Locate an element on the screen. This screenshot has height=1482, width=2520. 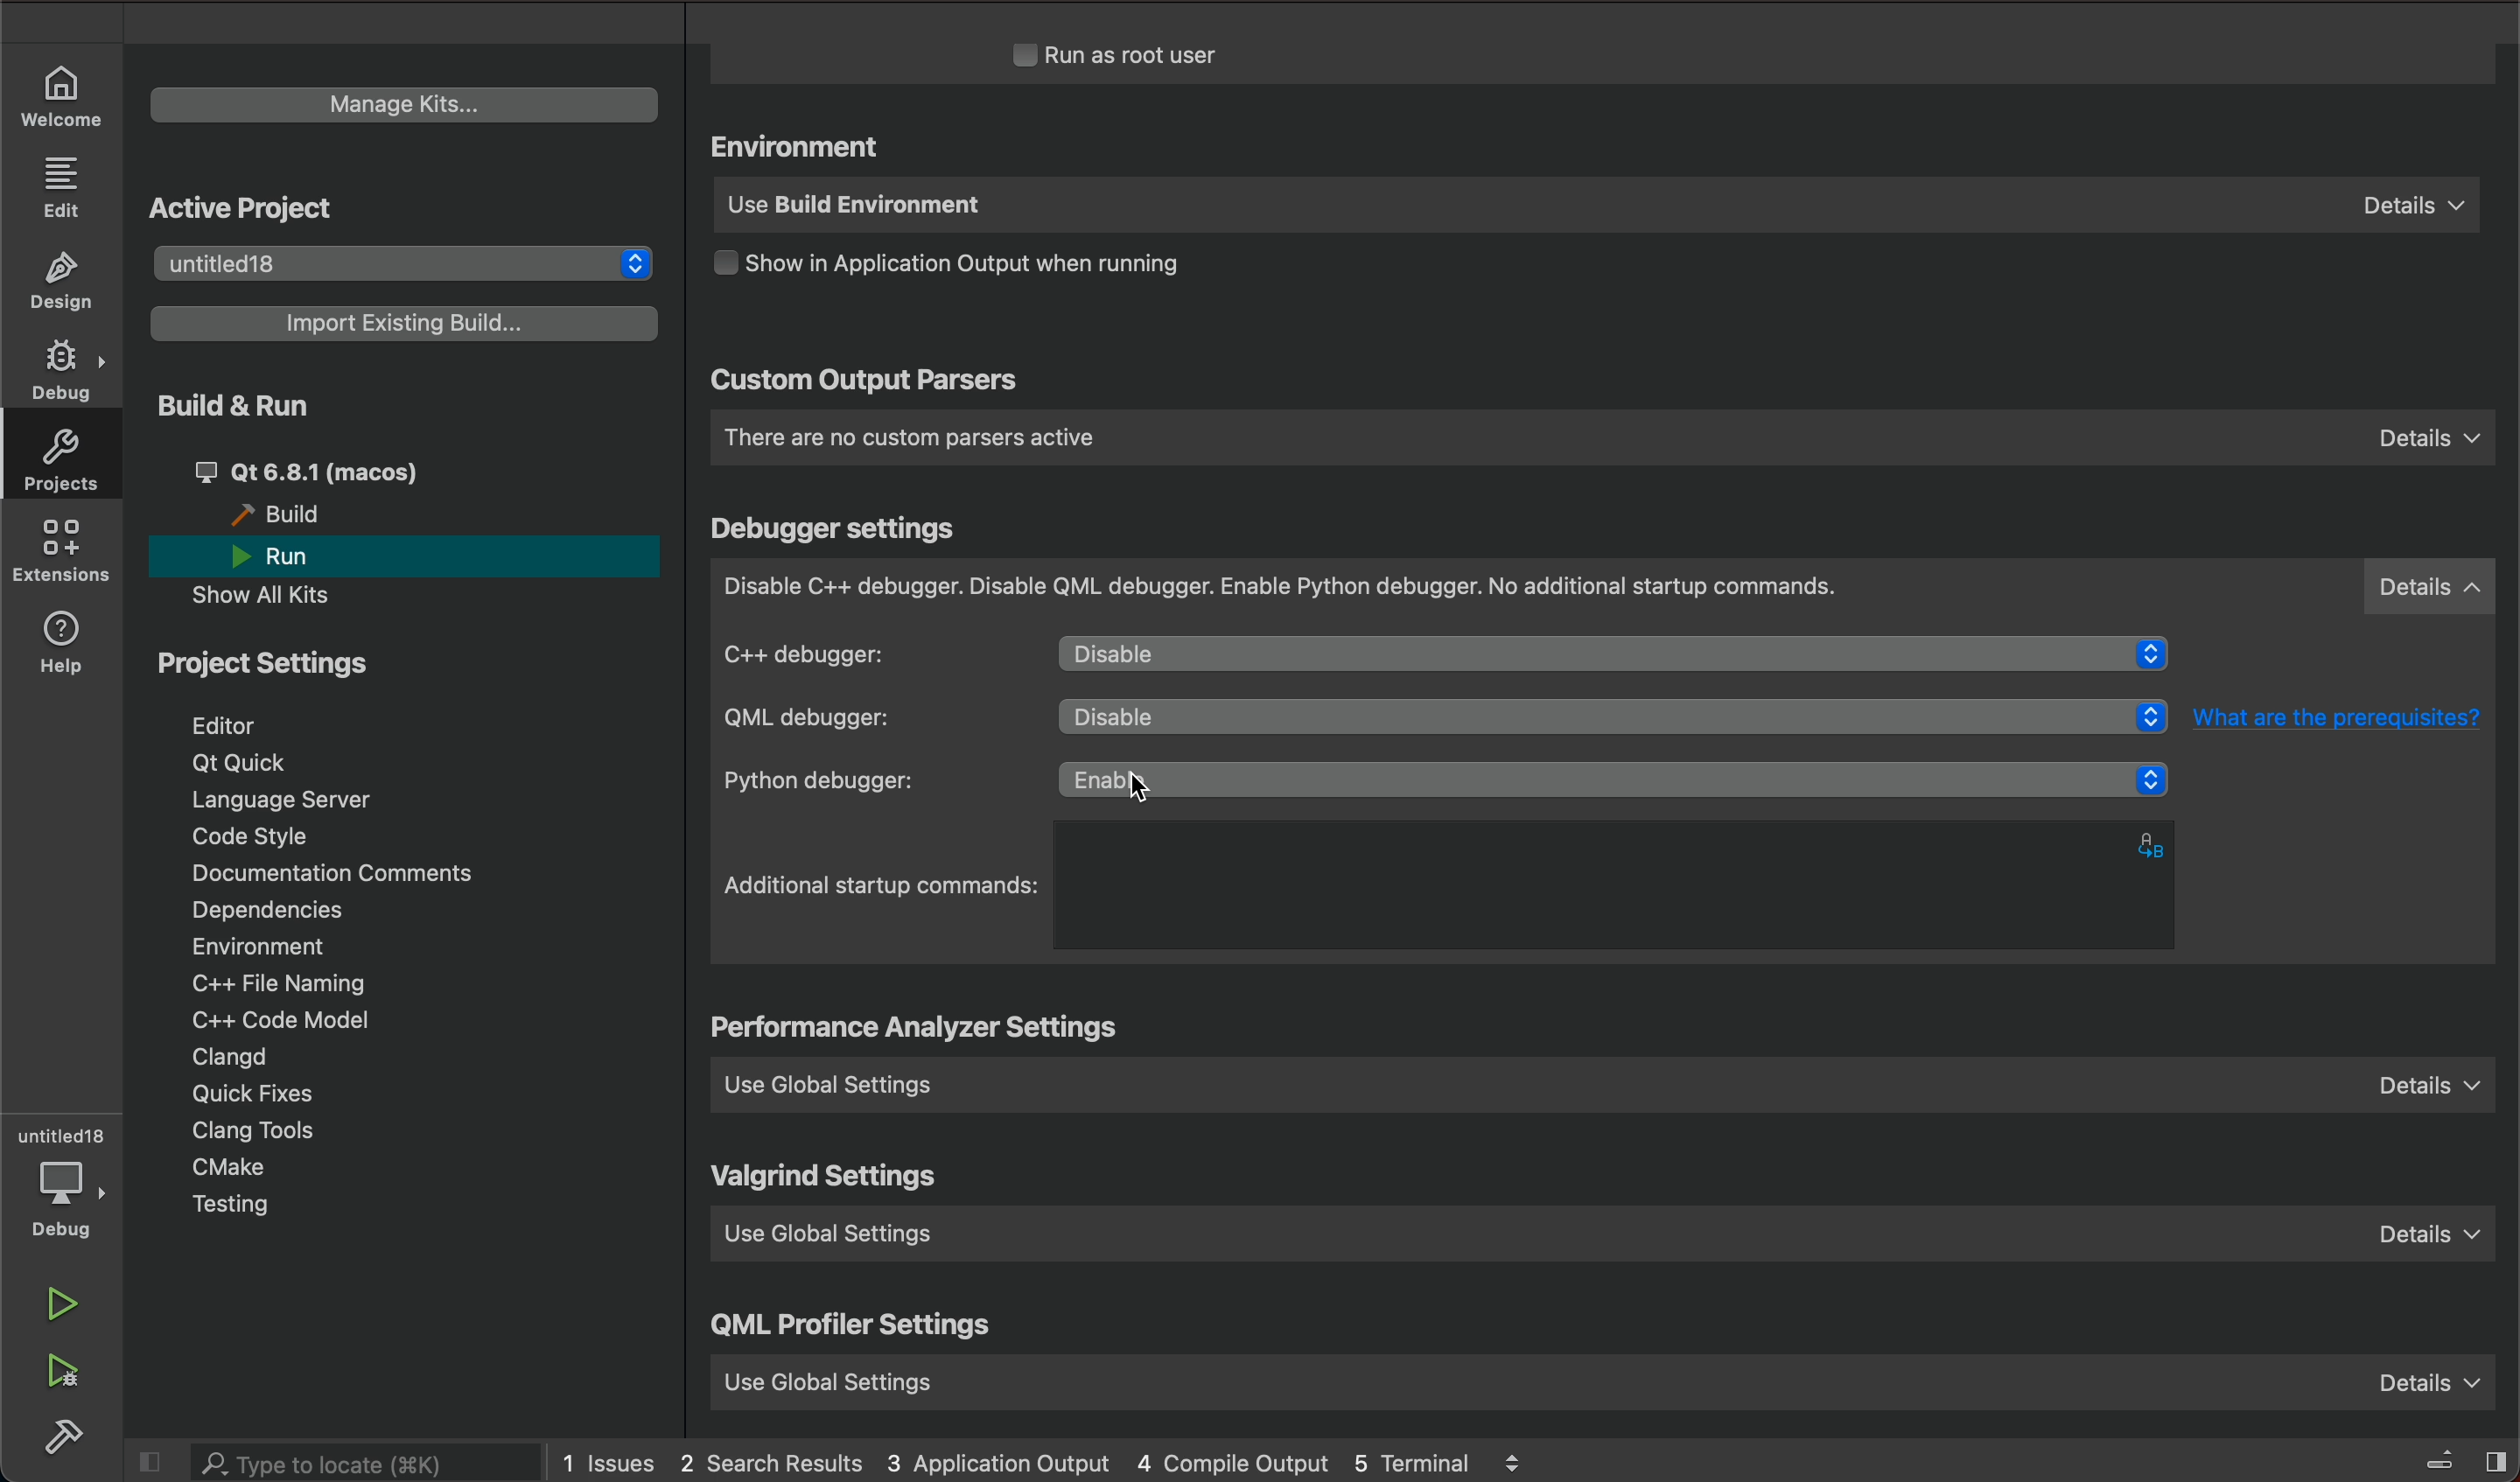
c++  is located at coordinates (862, 653).